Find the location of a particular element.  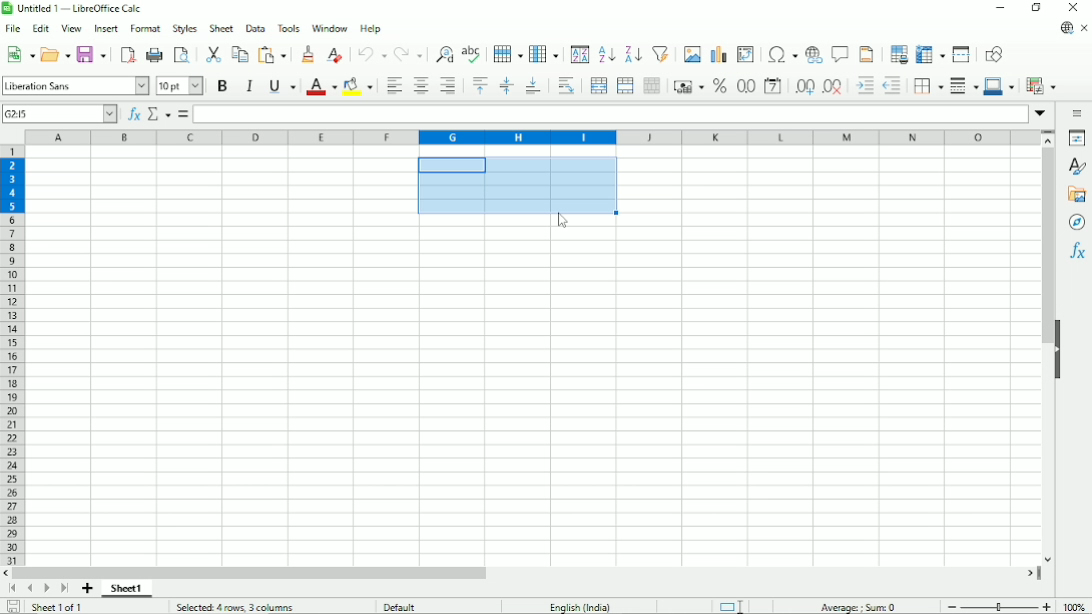

Merge and center is located at coordinates (599, 87).